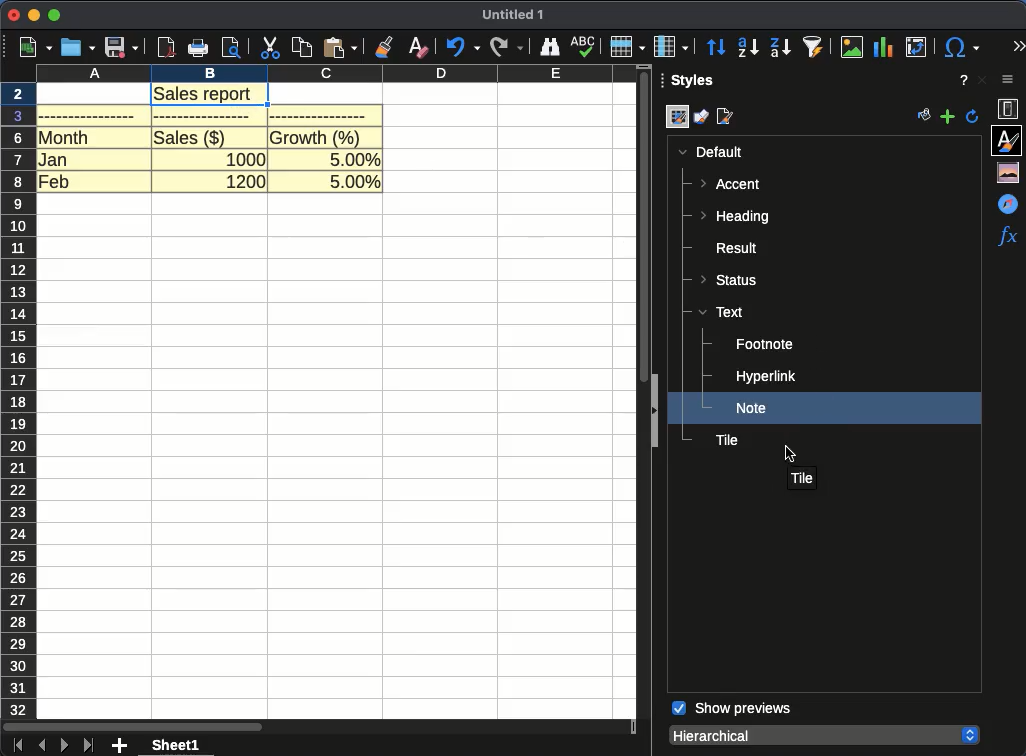 The height and width of the screenshot is (756, 1026). I want to click on text, so click(721, 311).